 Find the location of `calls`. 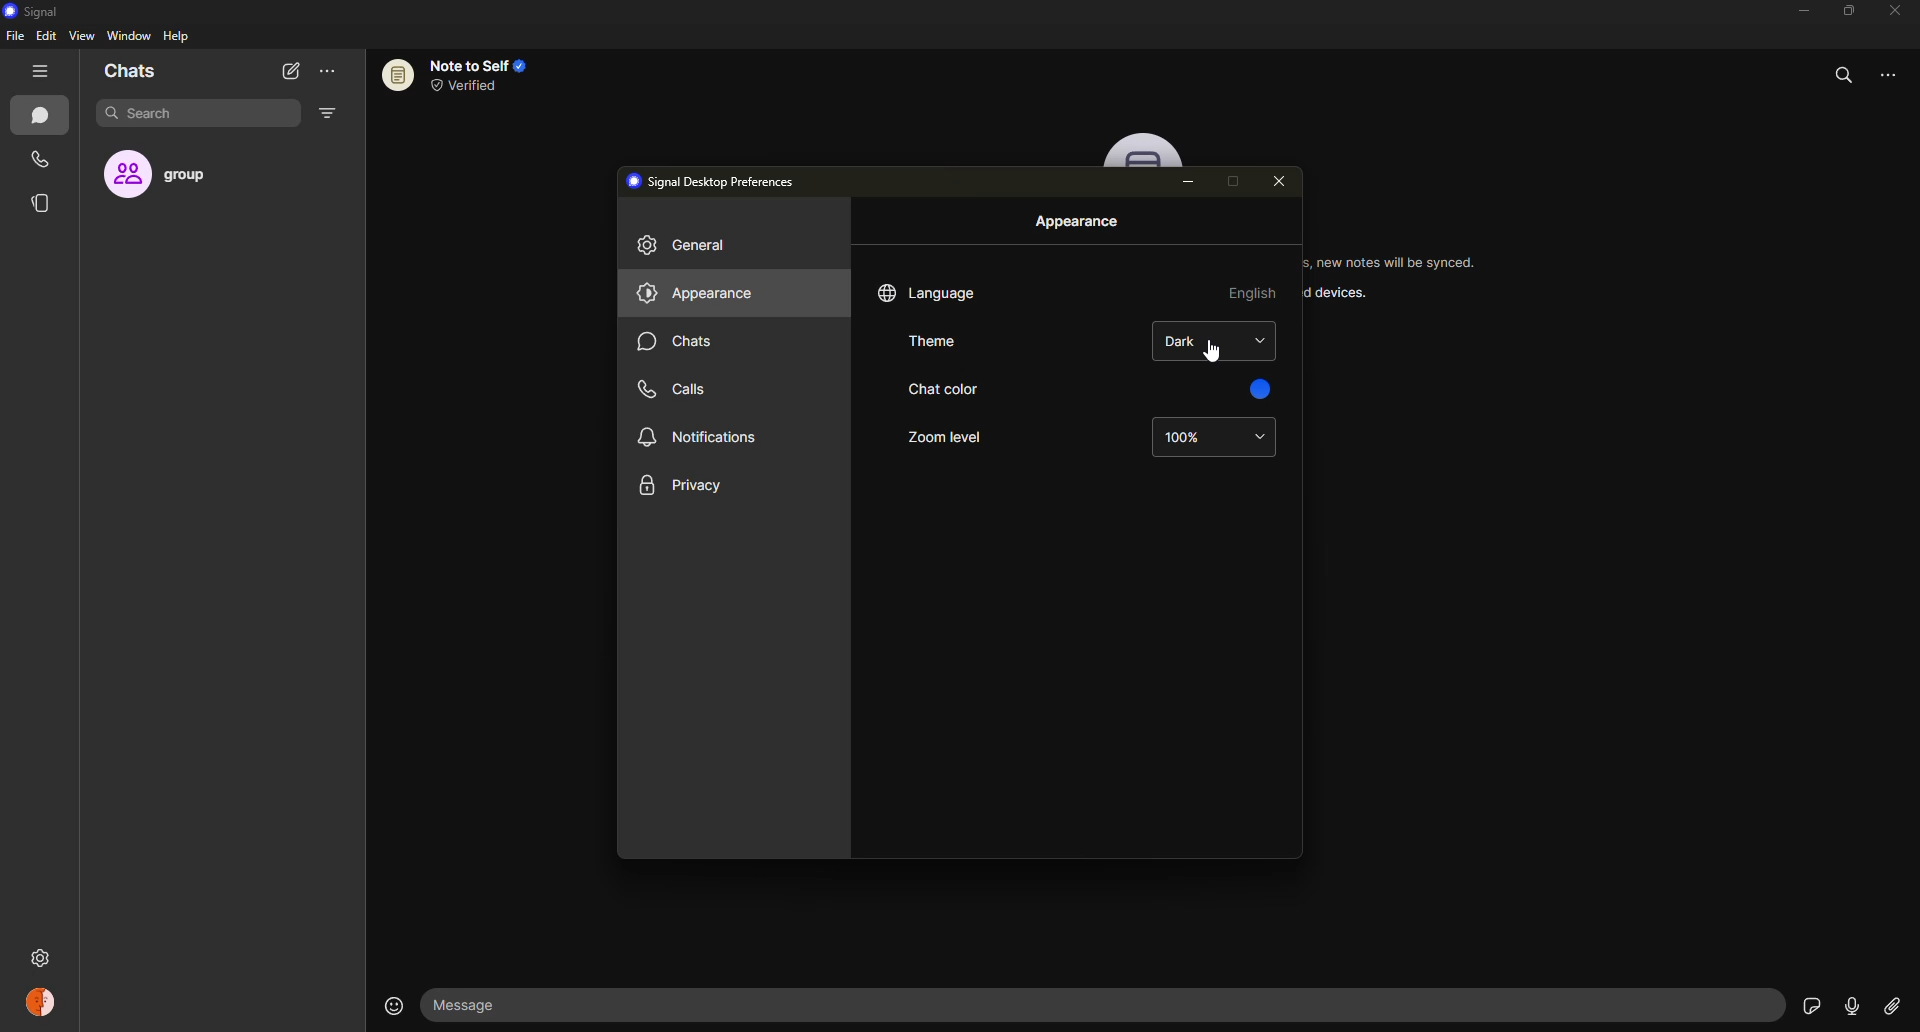

calls is located at coordinates (675, 388).